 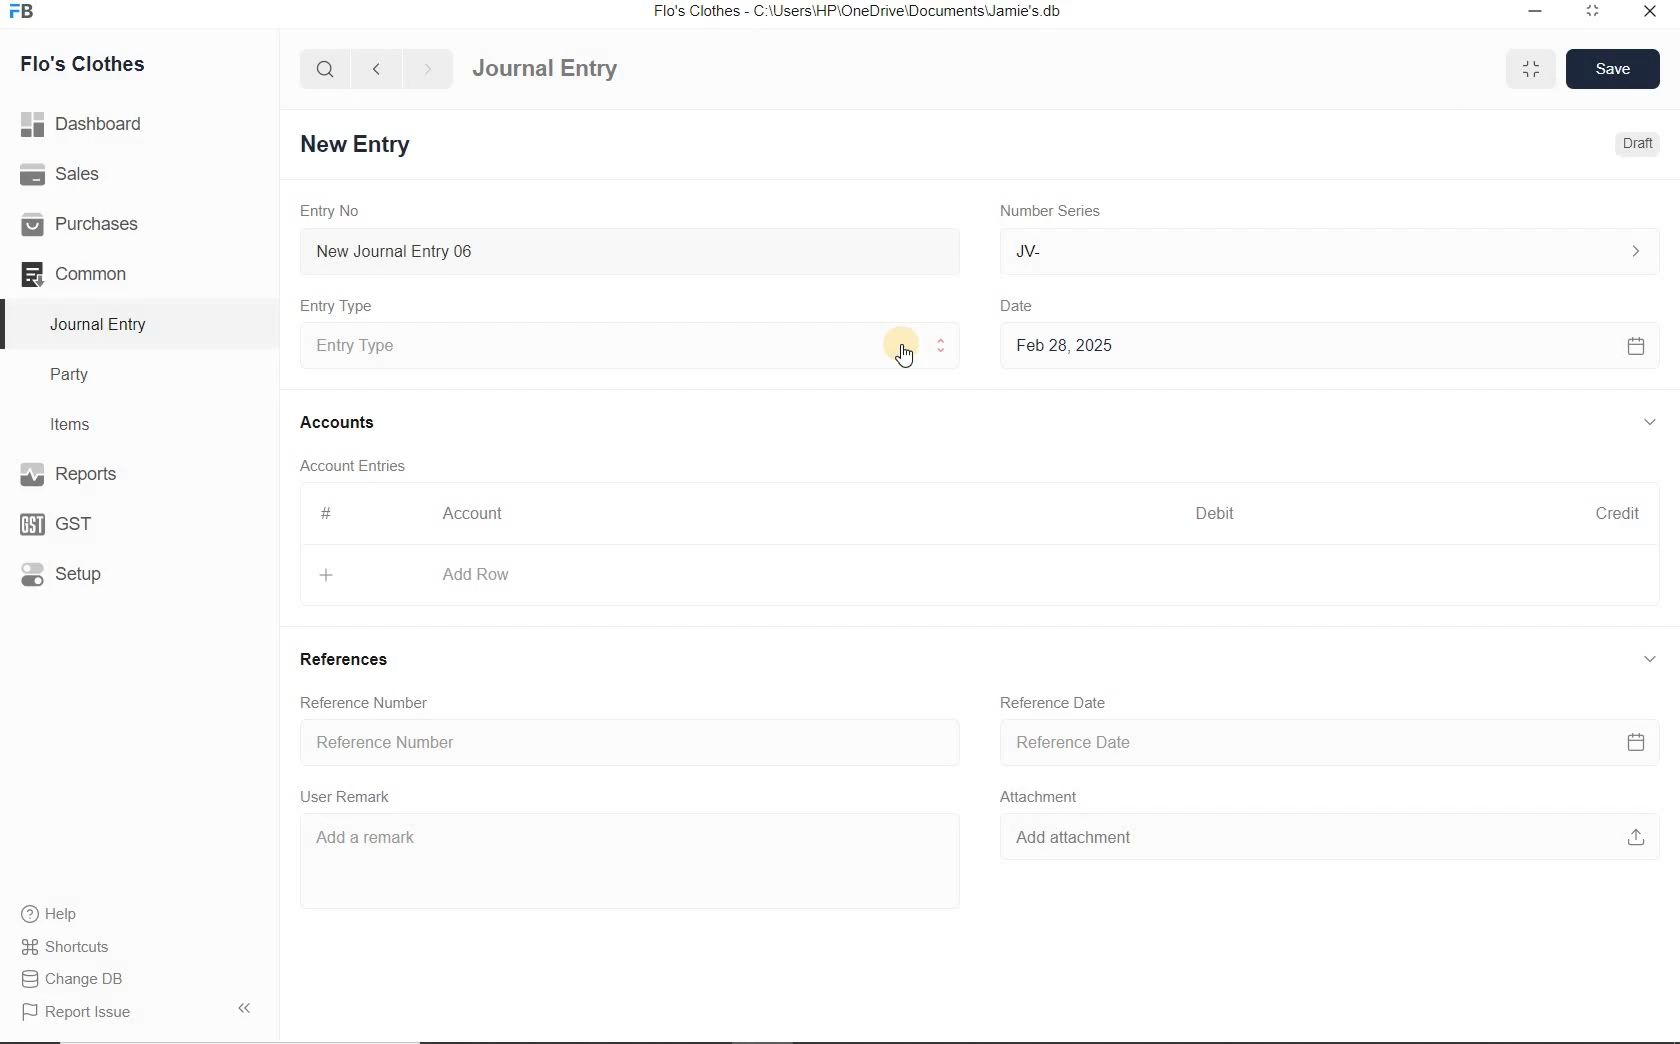 What do you see at coordinates (908, 358) in the screenshot?
I see `cursor` at bounding box center [908, 358].